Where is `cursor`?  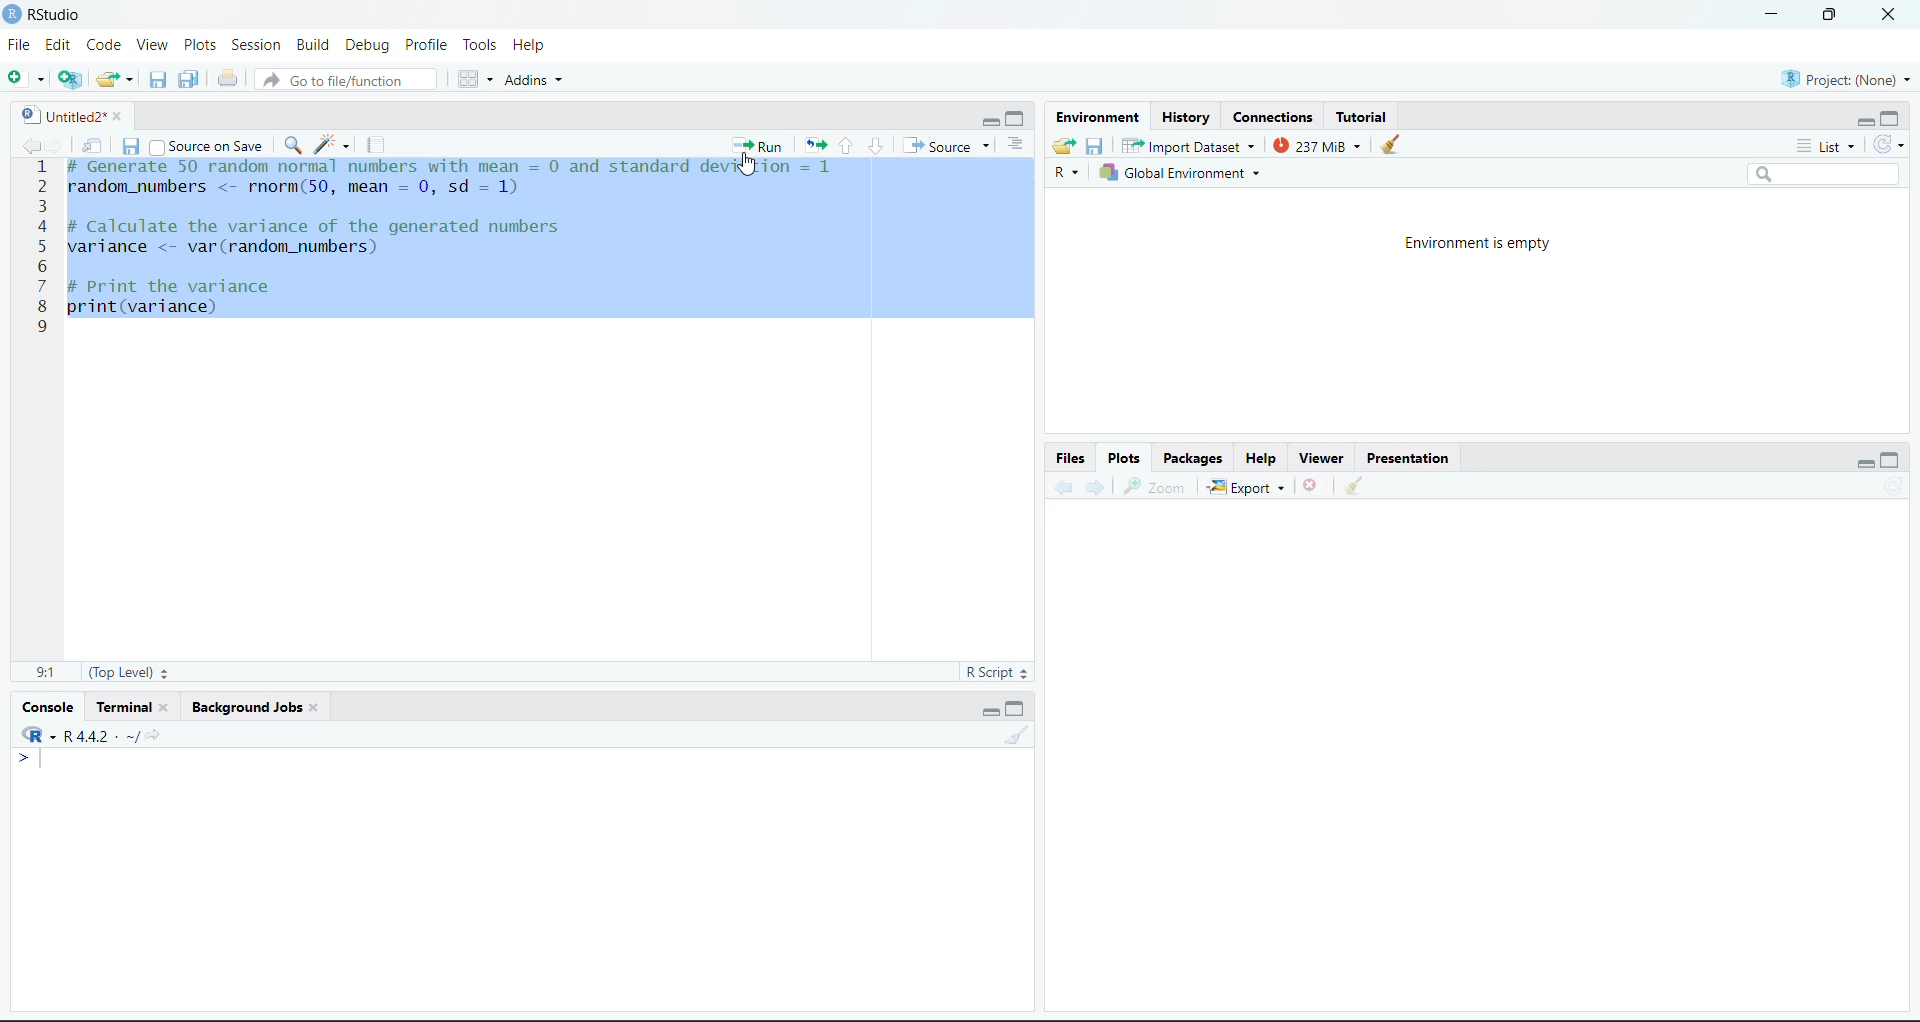 cursor is located at coordinates (748, 166).